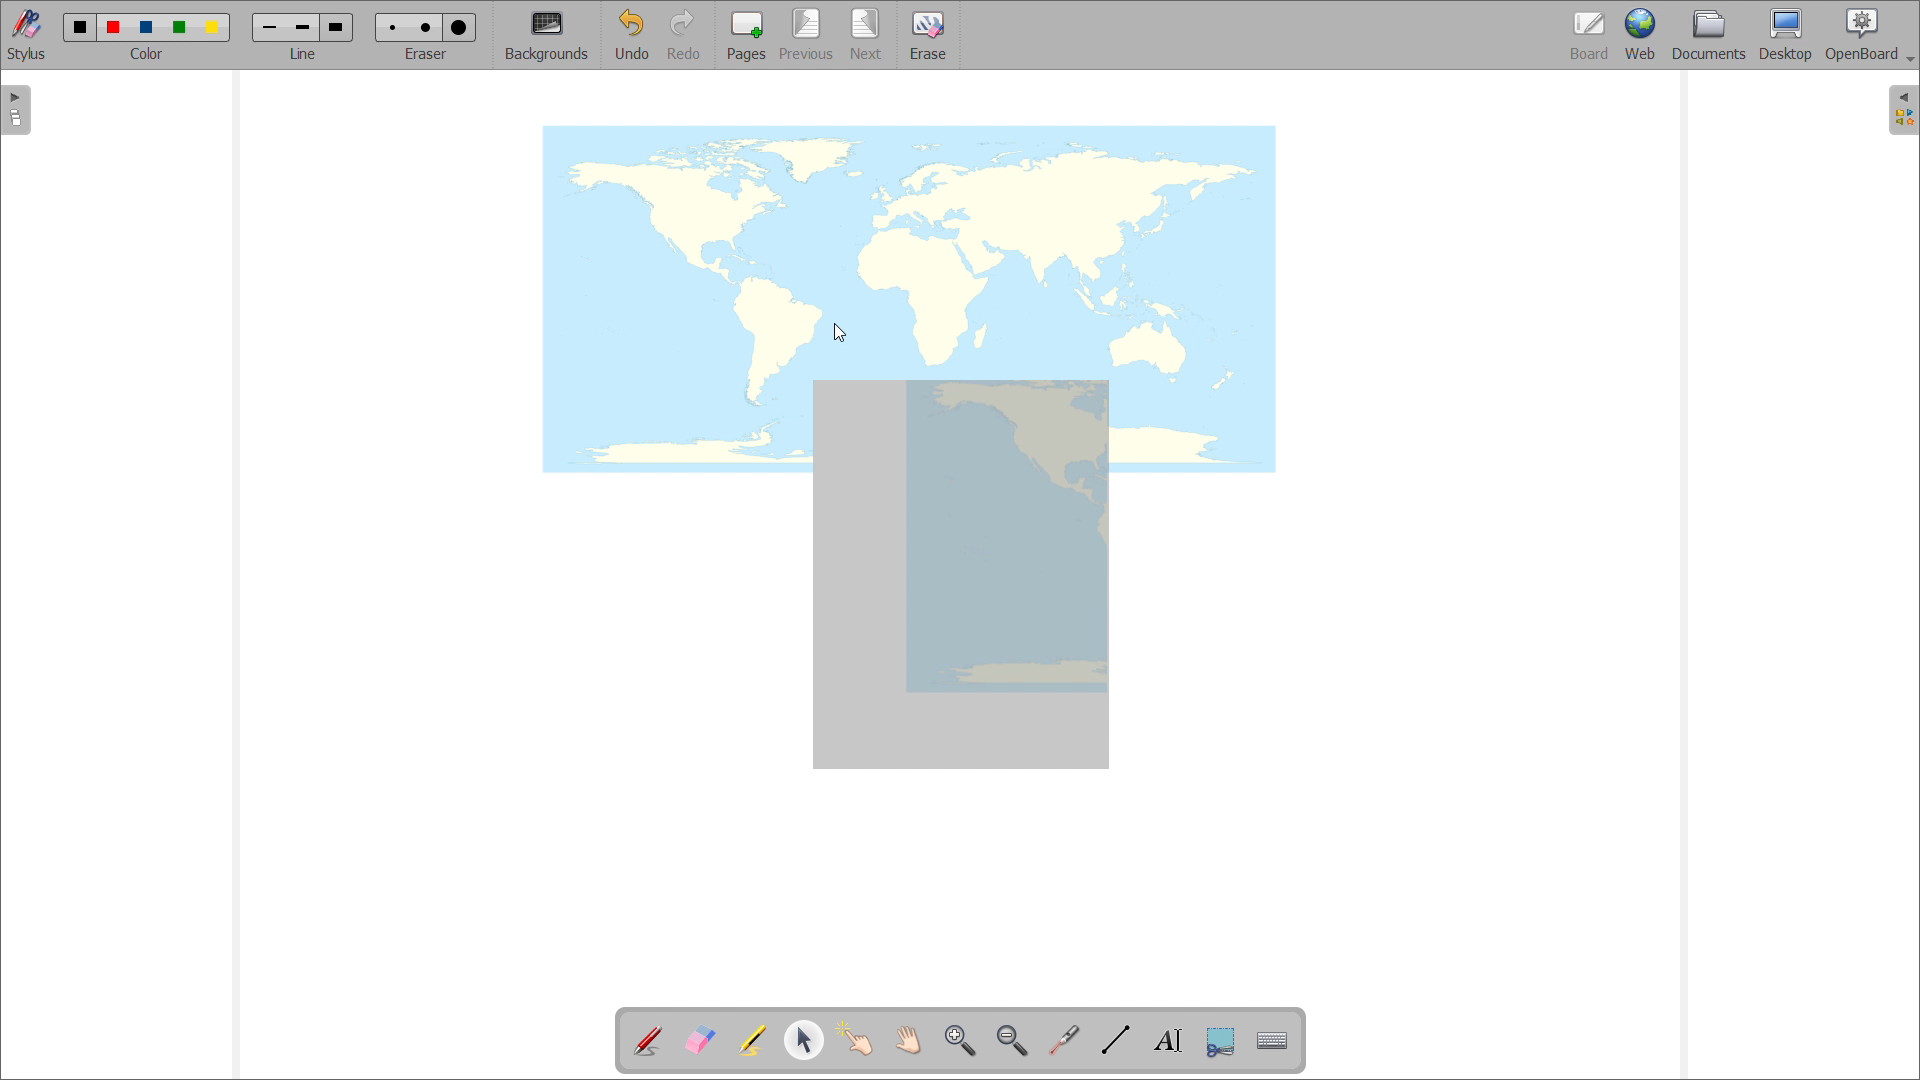 The height and width of the screenshot is (1080, 1920). I want to click on capture part of the screen, so click(1220, 1042).